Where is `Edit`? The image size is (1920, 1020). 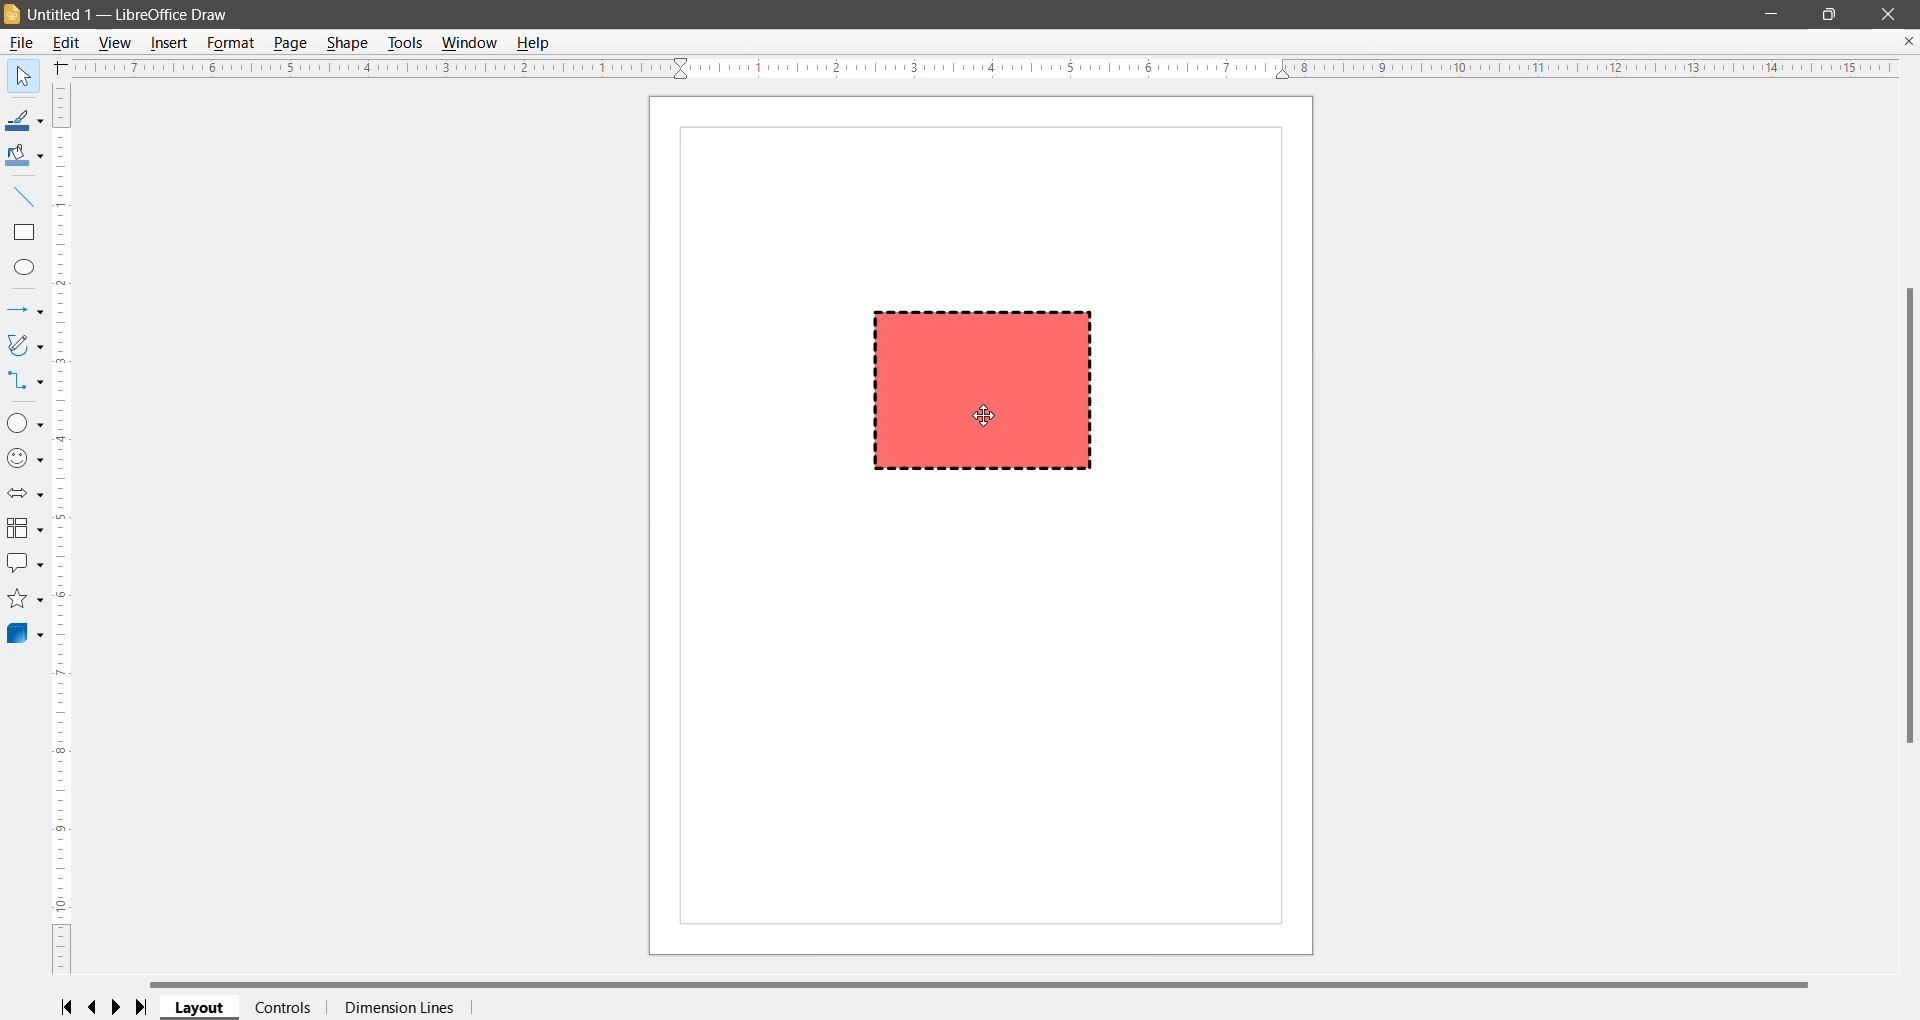
Edit is located at coordinates (67, 44).